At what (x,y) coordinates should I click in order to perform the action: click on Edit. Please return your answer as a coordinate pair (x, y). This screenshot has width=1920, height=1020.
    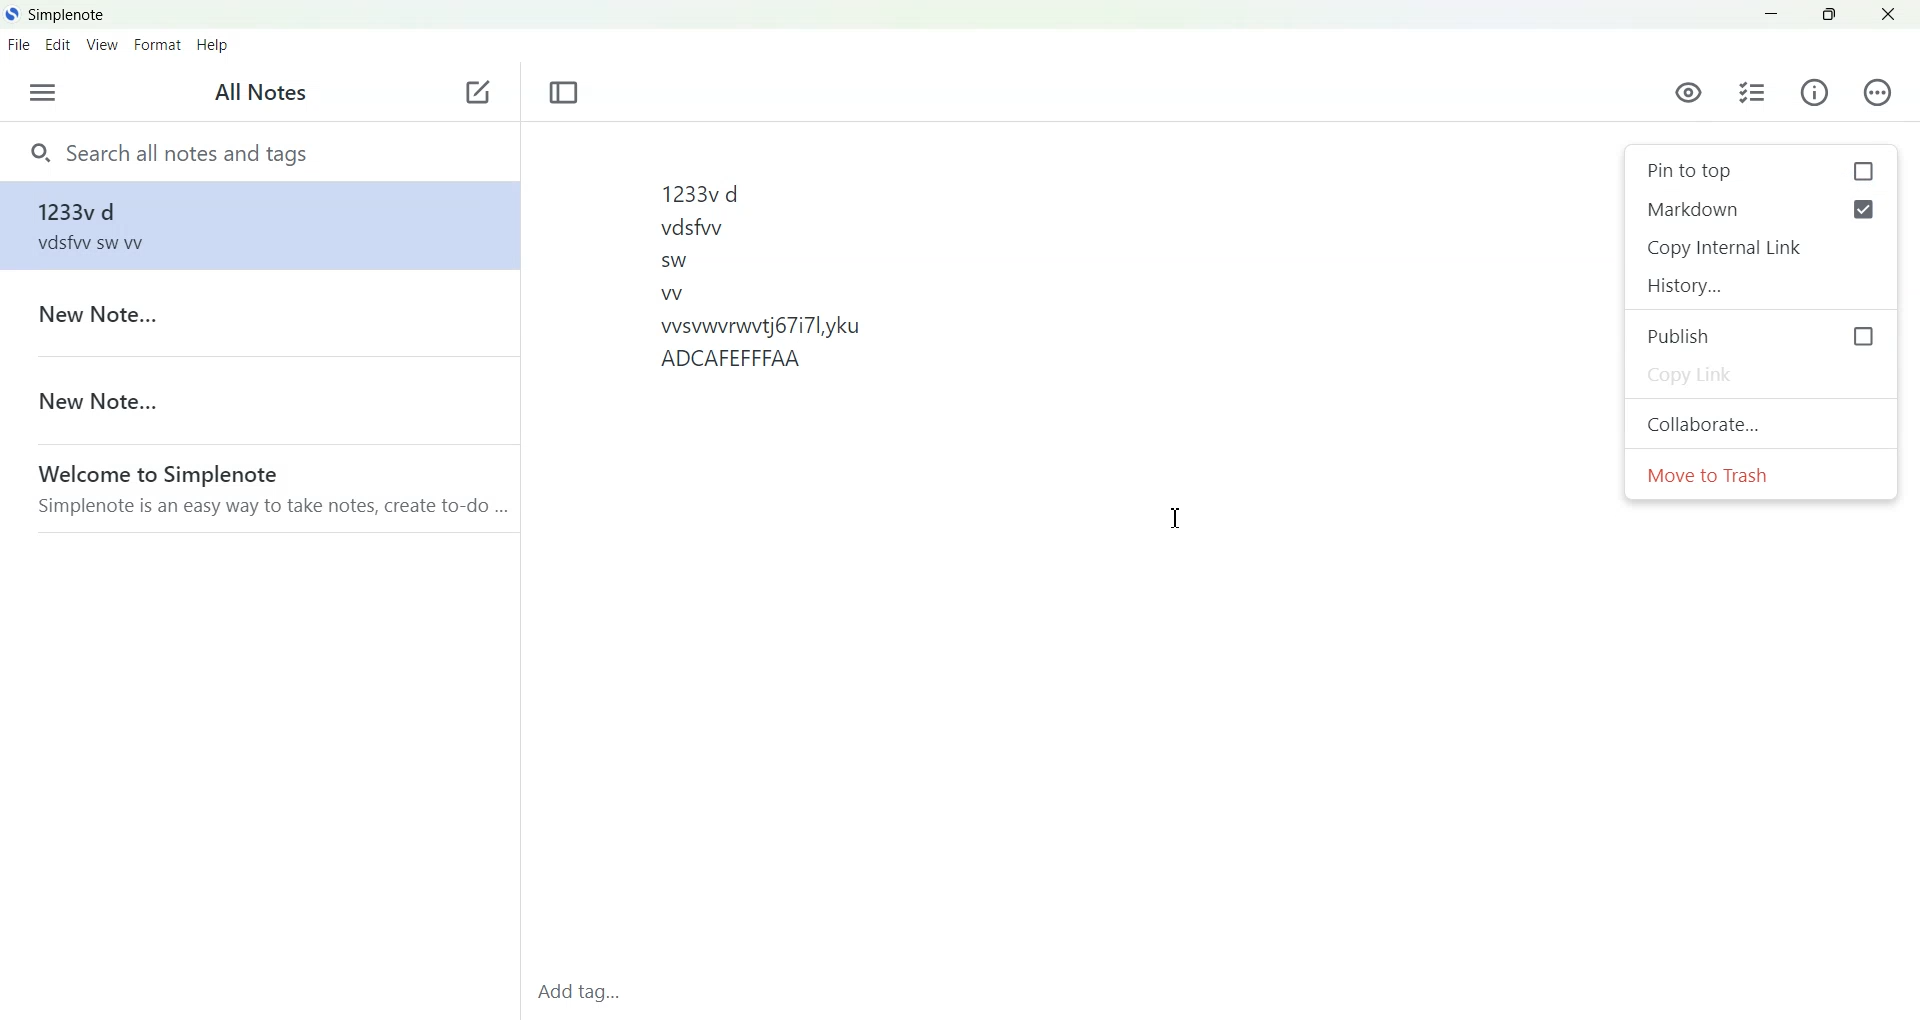
    Looking at the image, I should click on (59, 44).